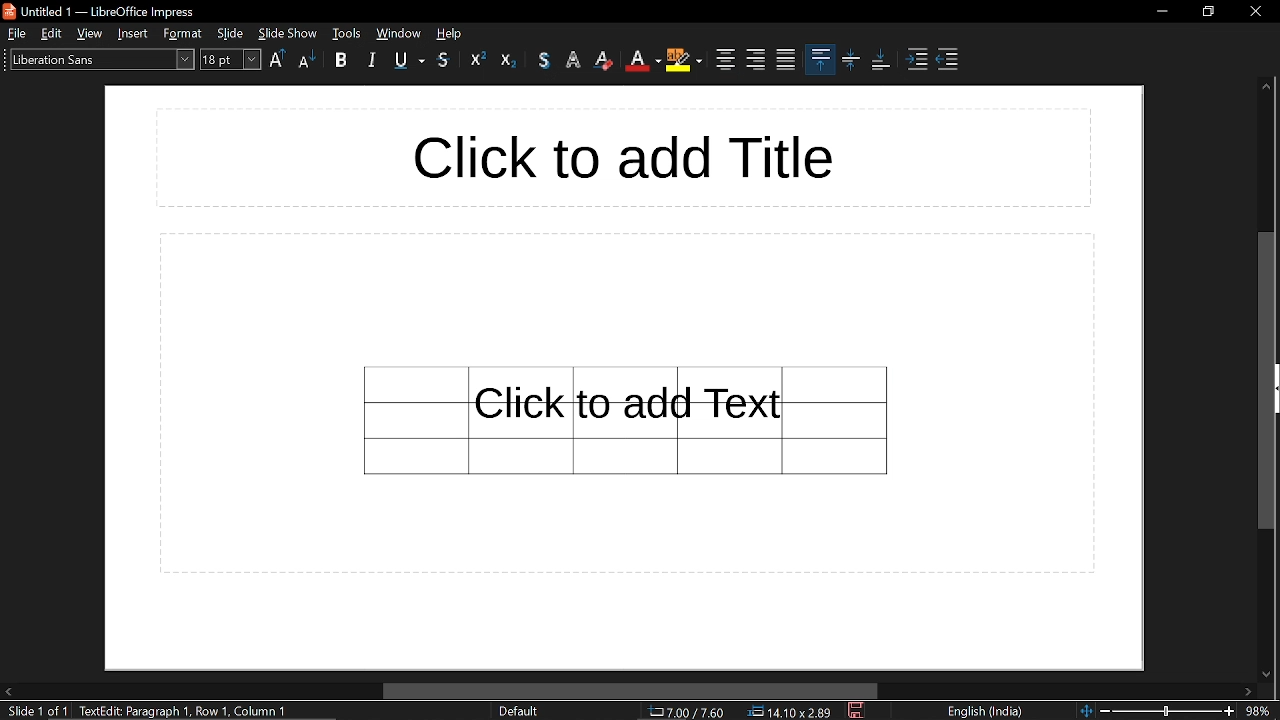 The image size is (1280, 720). Describe the element at coordinates (452, 33) in the screenshot. I see `help` at that location.